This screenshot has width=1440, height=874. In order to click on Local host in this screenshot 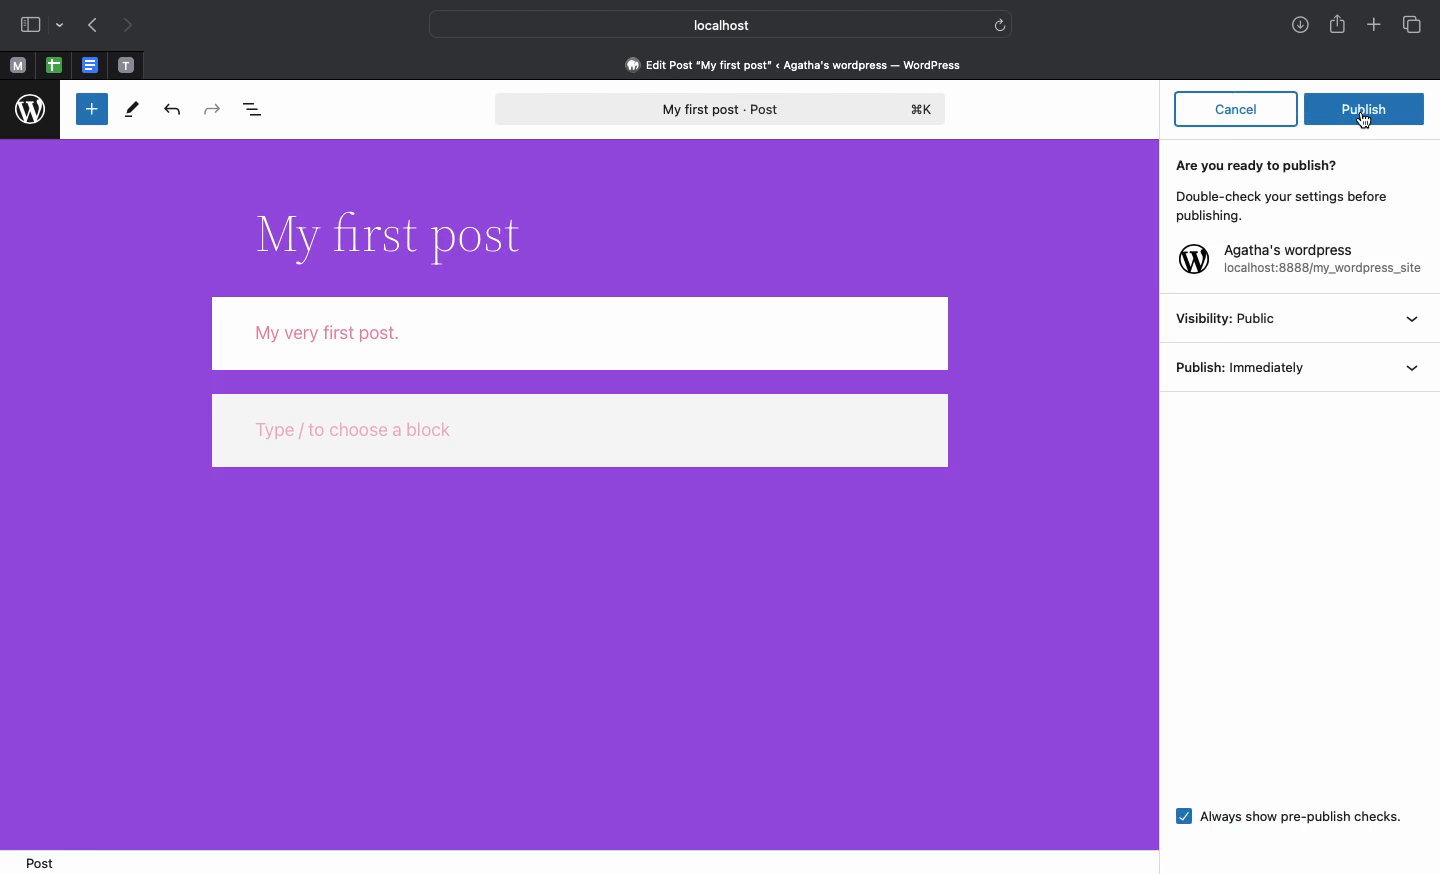, I will do `click(706, 22)`.